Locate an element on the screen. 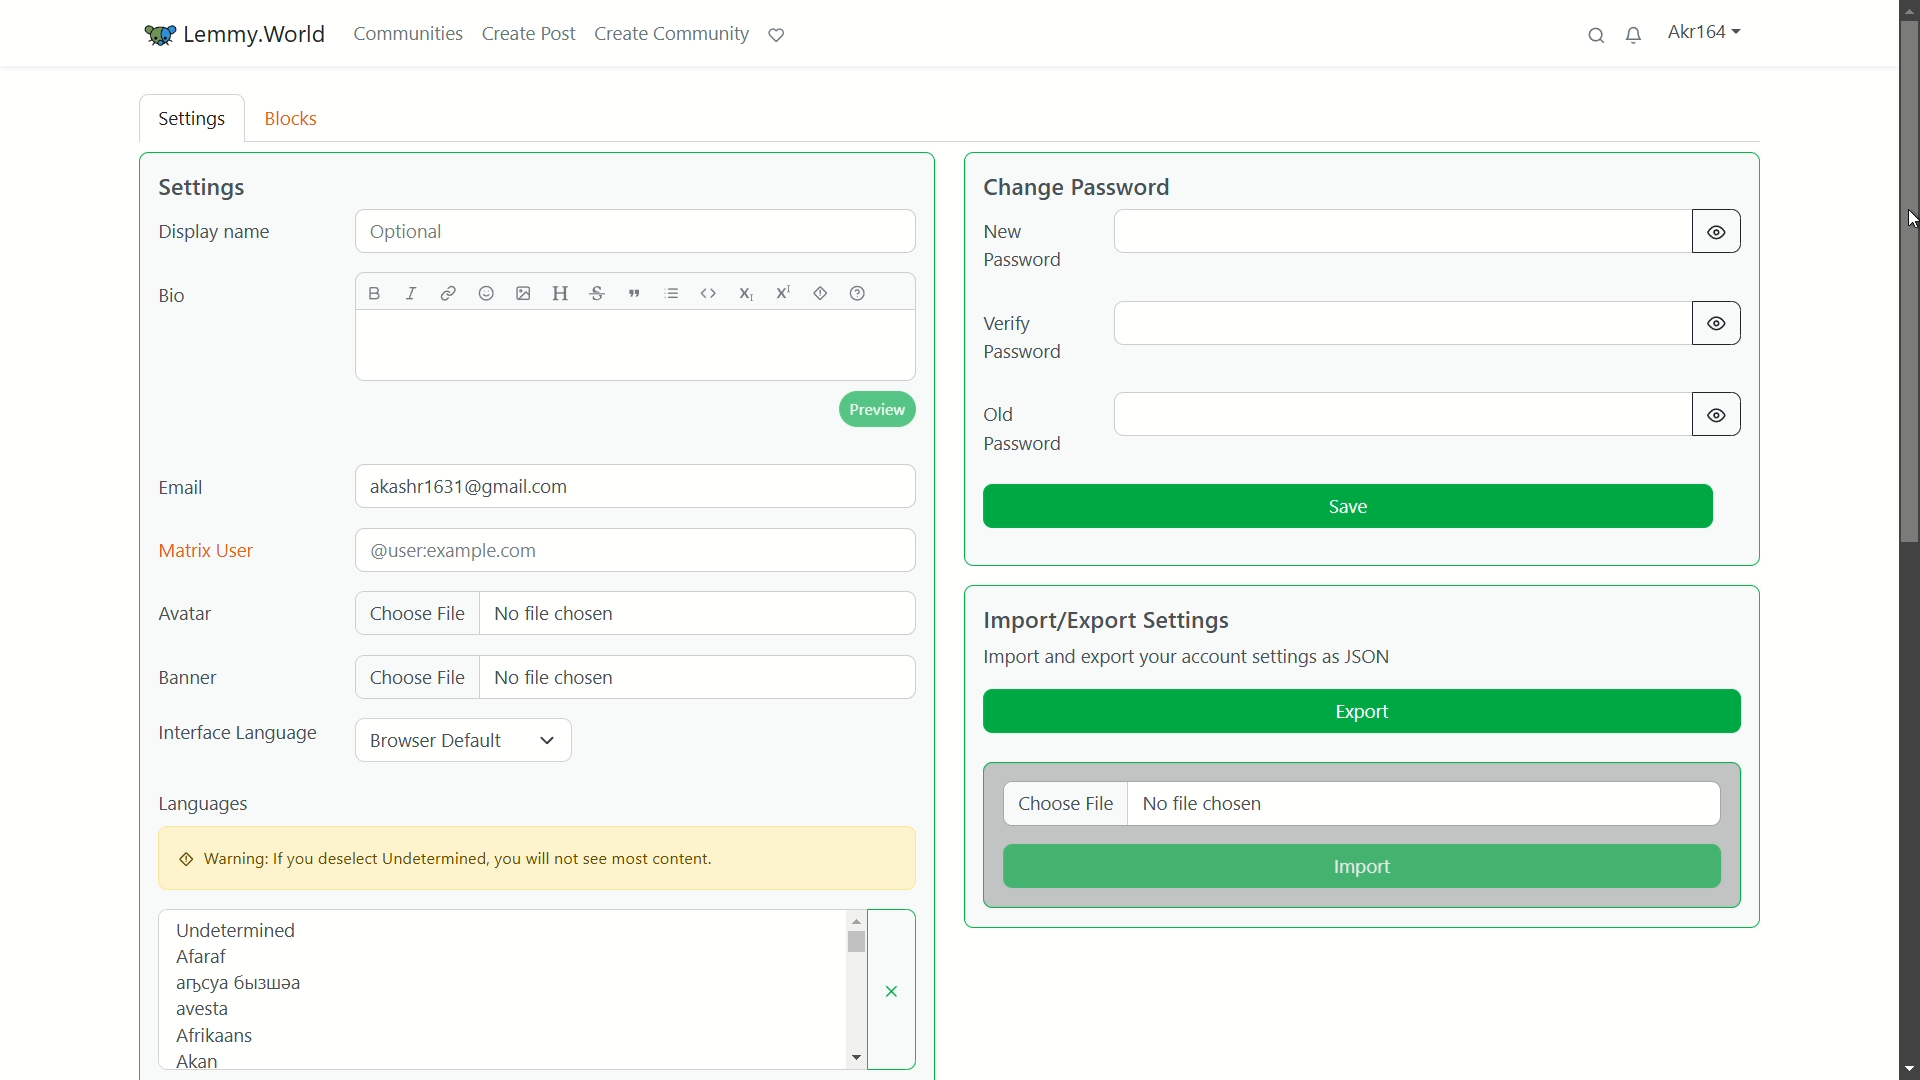  export is located at coordinates (1359, 712).